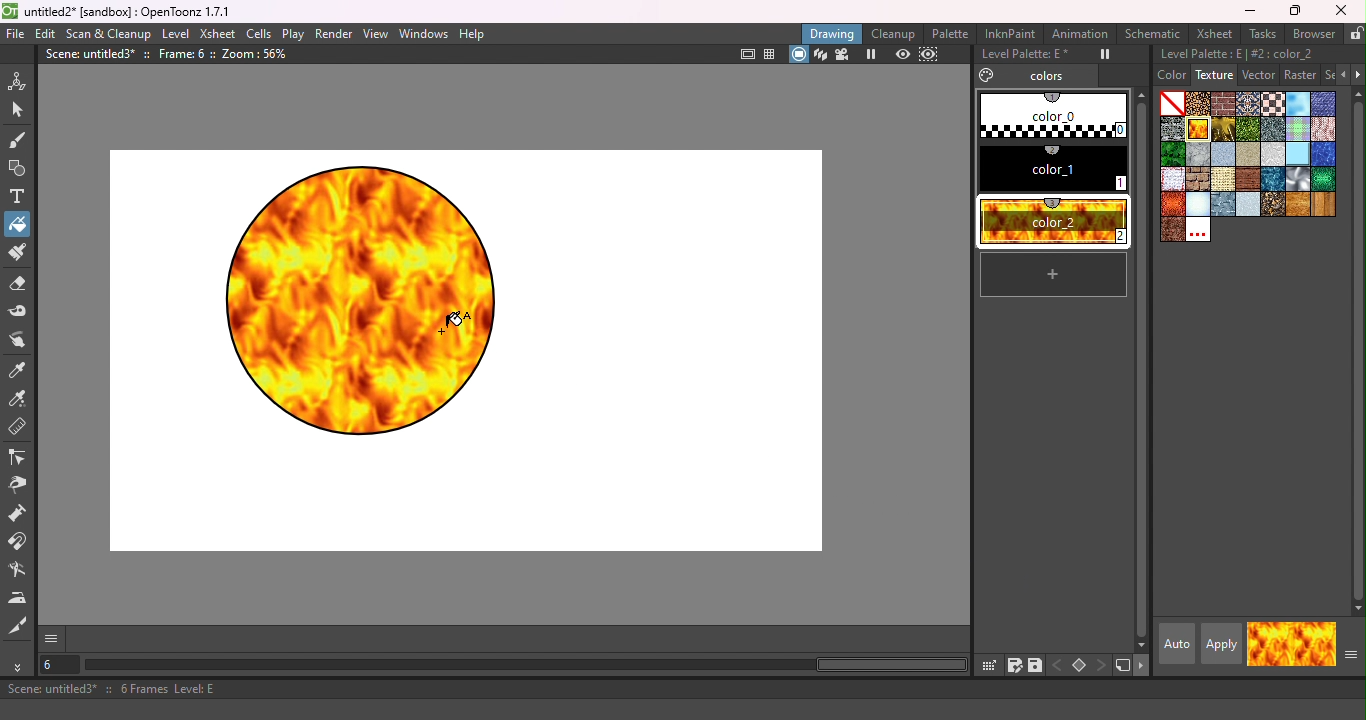 This screenshot has width=1366, height=720. I want to click on Close, so click(1344, 12).